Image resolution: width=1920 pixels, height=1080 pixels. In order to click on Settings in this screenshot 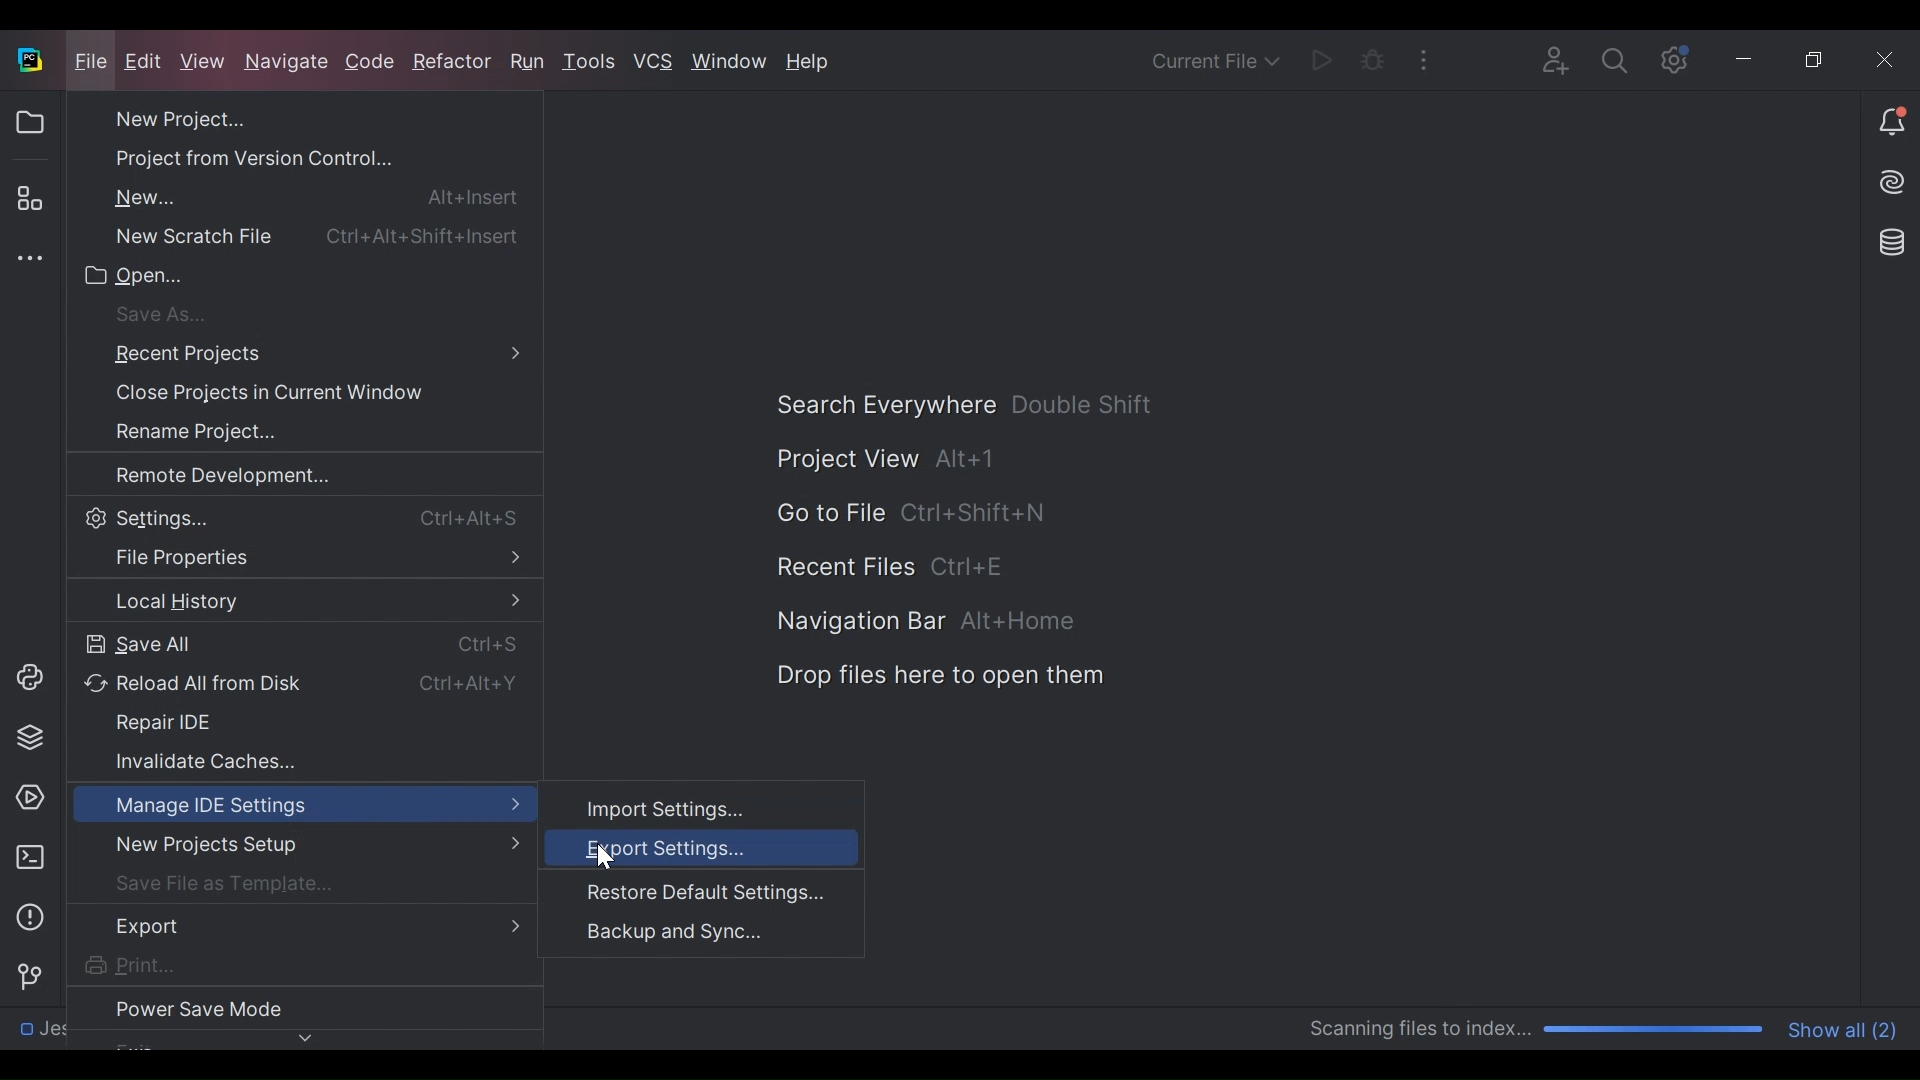, I will do `click(1614, 59)`.